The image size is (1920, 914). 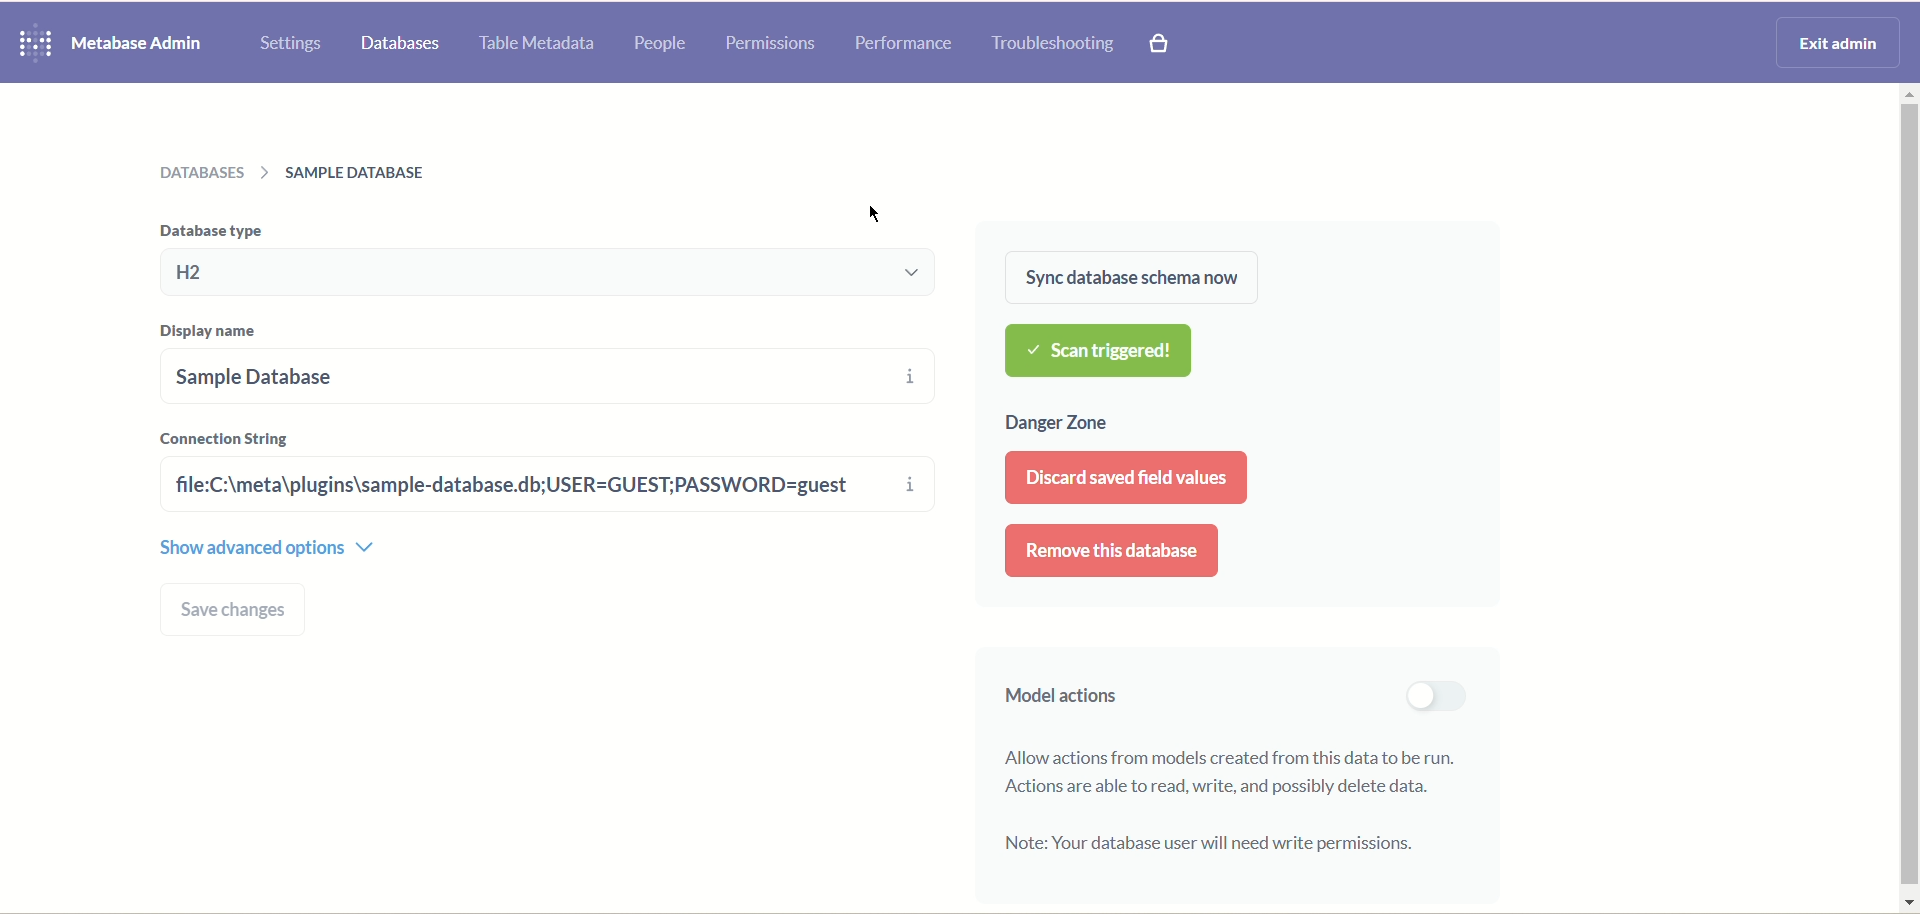 What do you see at coordinates (770, 41) in the screenshot?
I see `permissions` at bounding box center [770, 41].